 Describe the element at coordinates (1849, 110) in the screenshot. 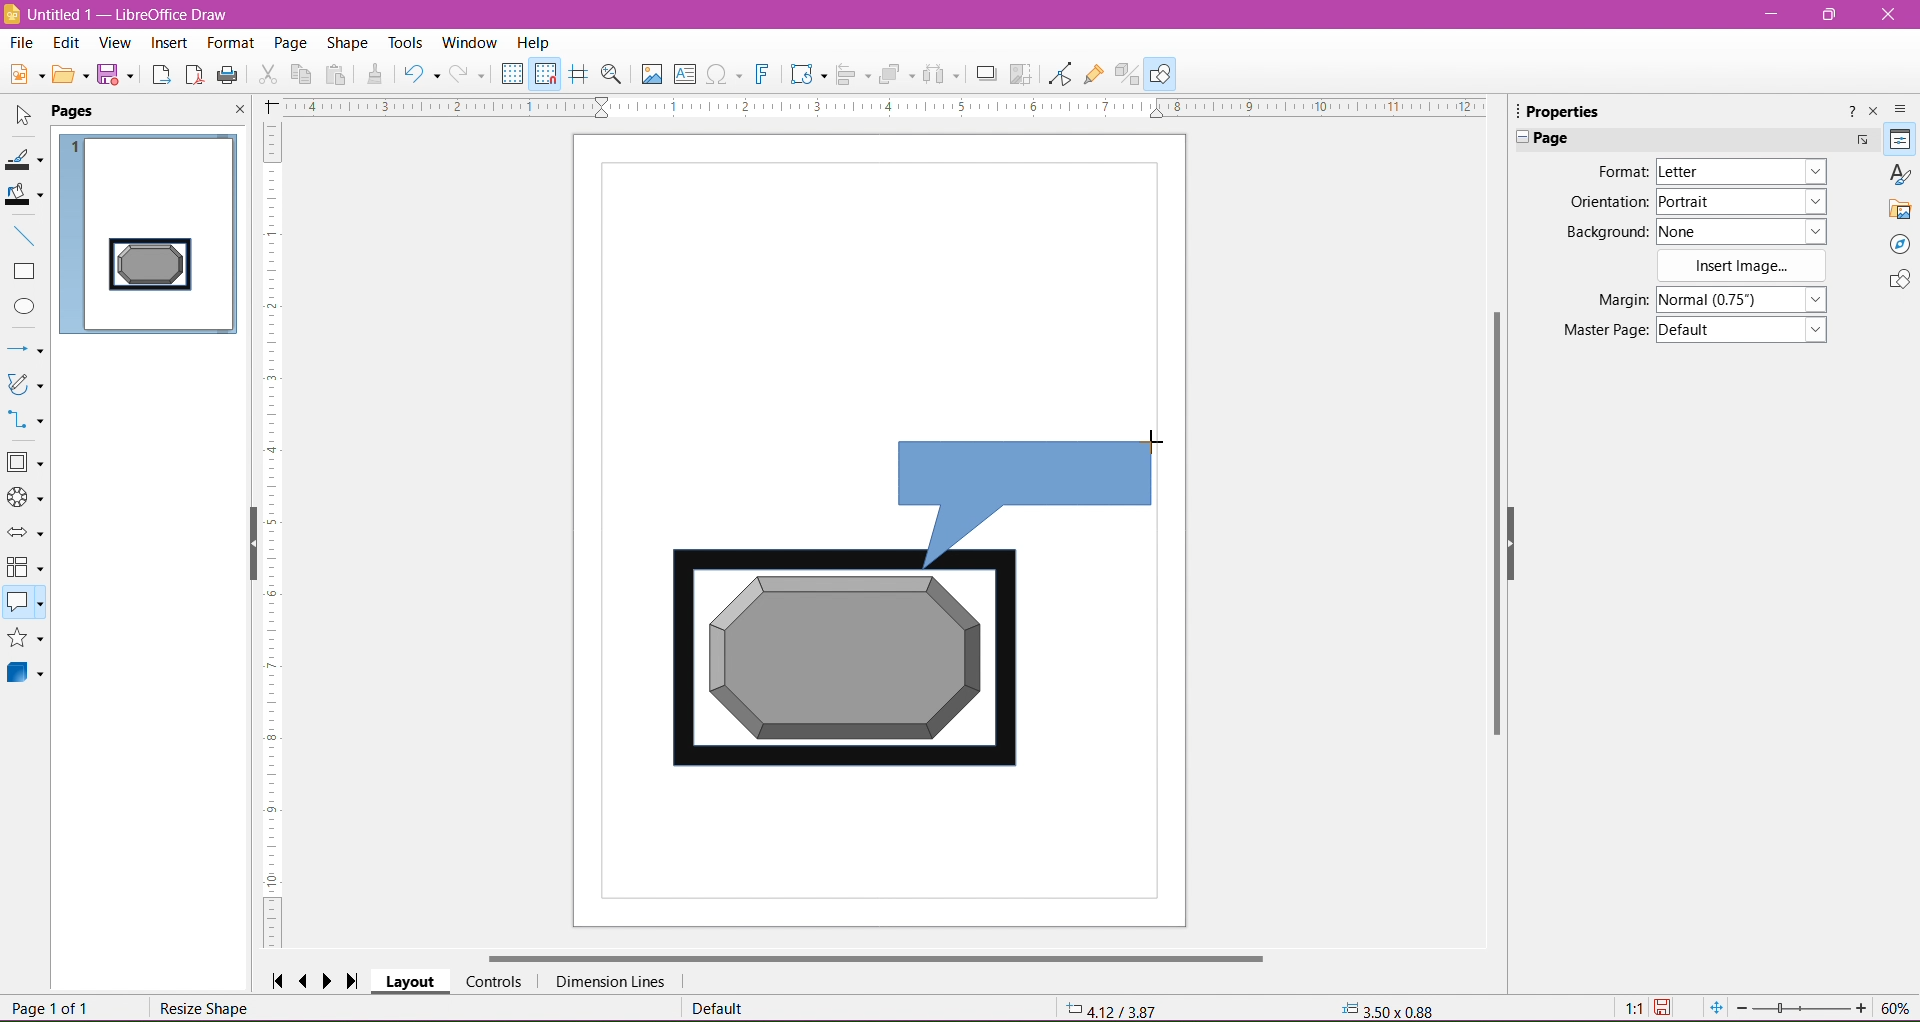

I see `Help about this sidebar deck` at that location.